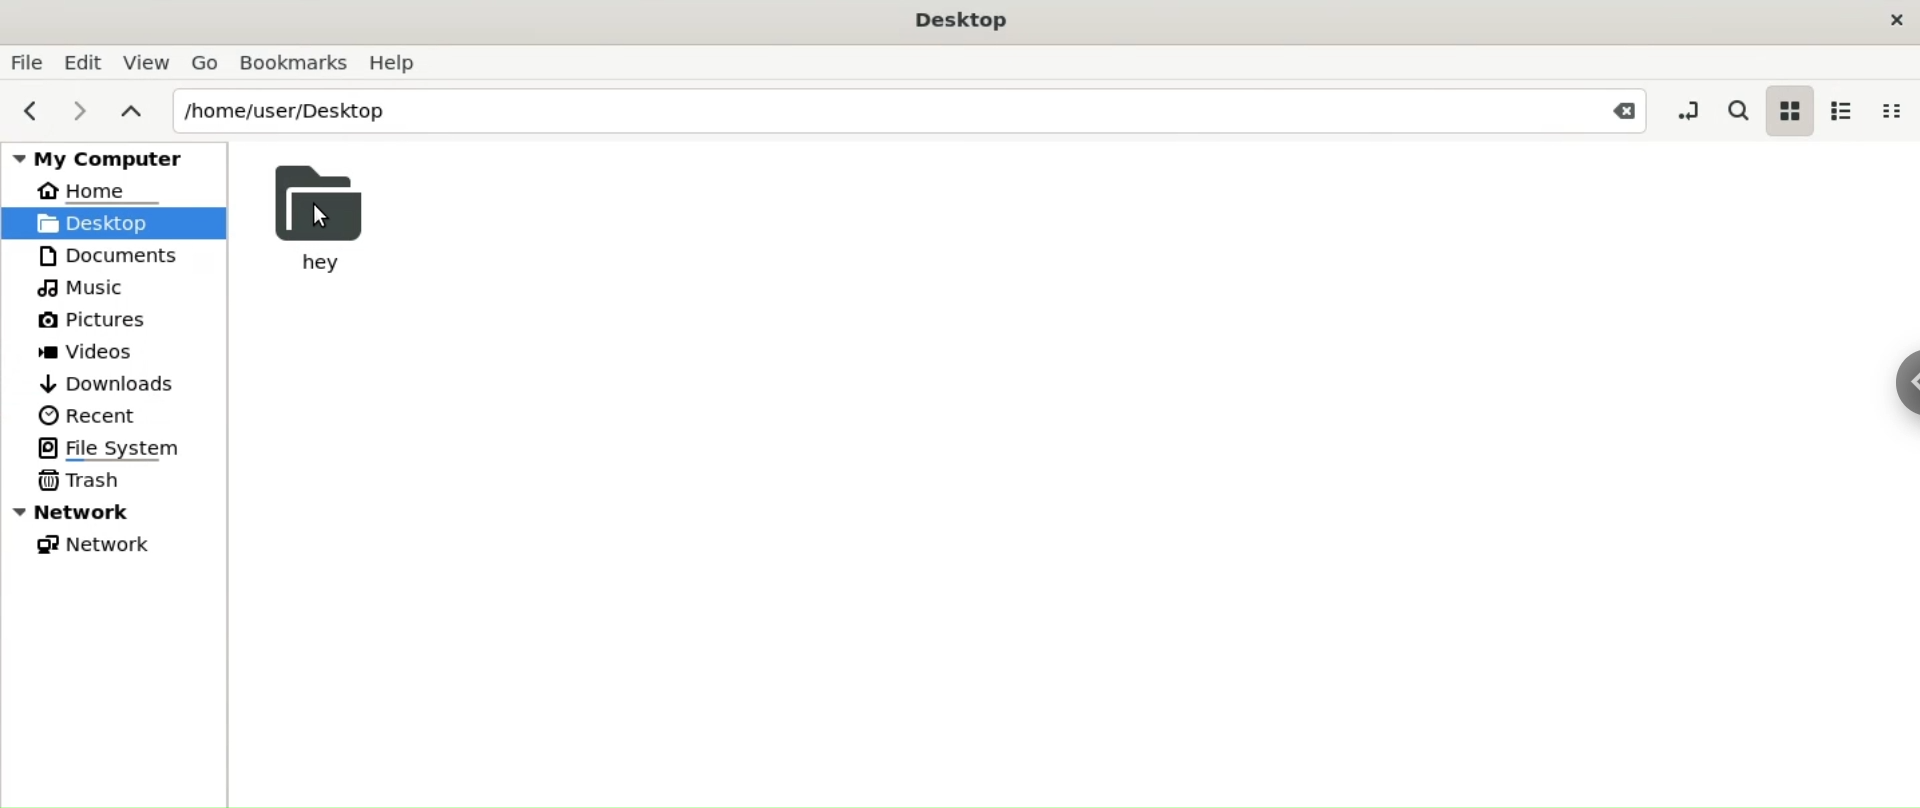 The height and width of the screenshot is (808, 1920). Describe the element at coordinates (82, 288) in the screenshot. I see `Music` at that location.